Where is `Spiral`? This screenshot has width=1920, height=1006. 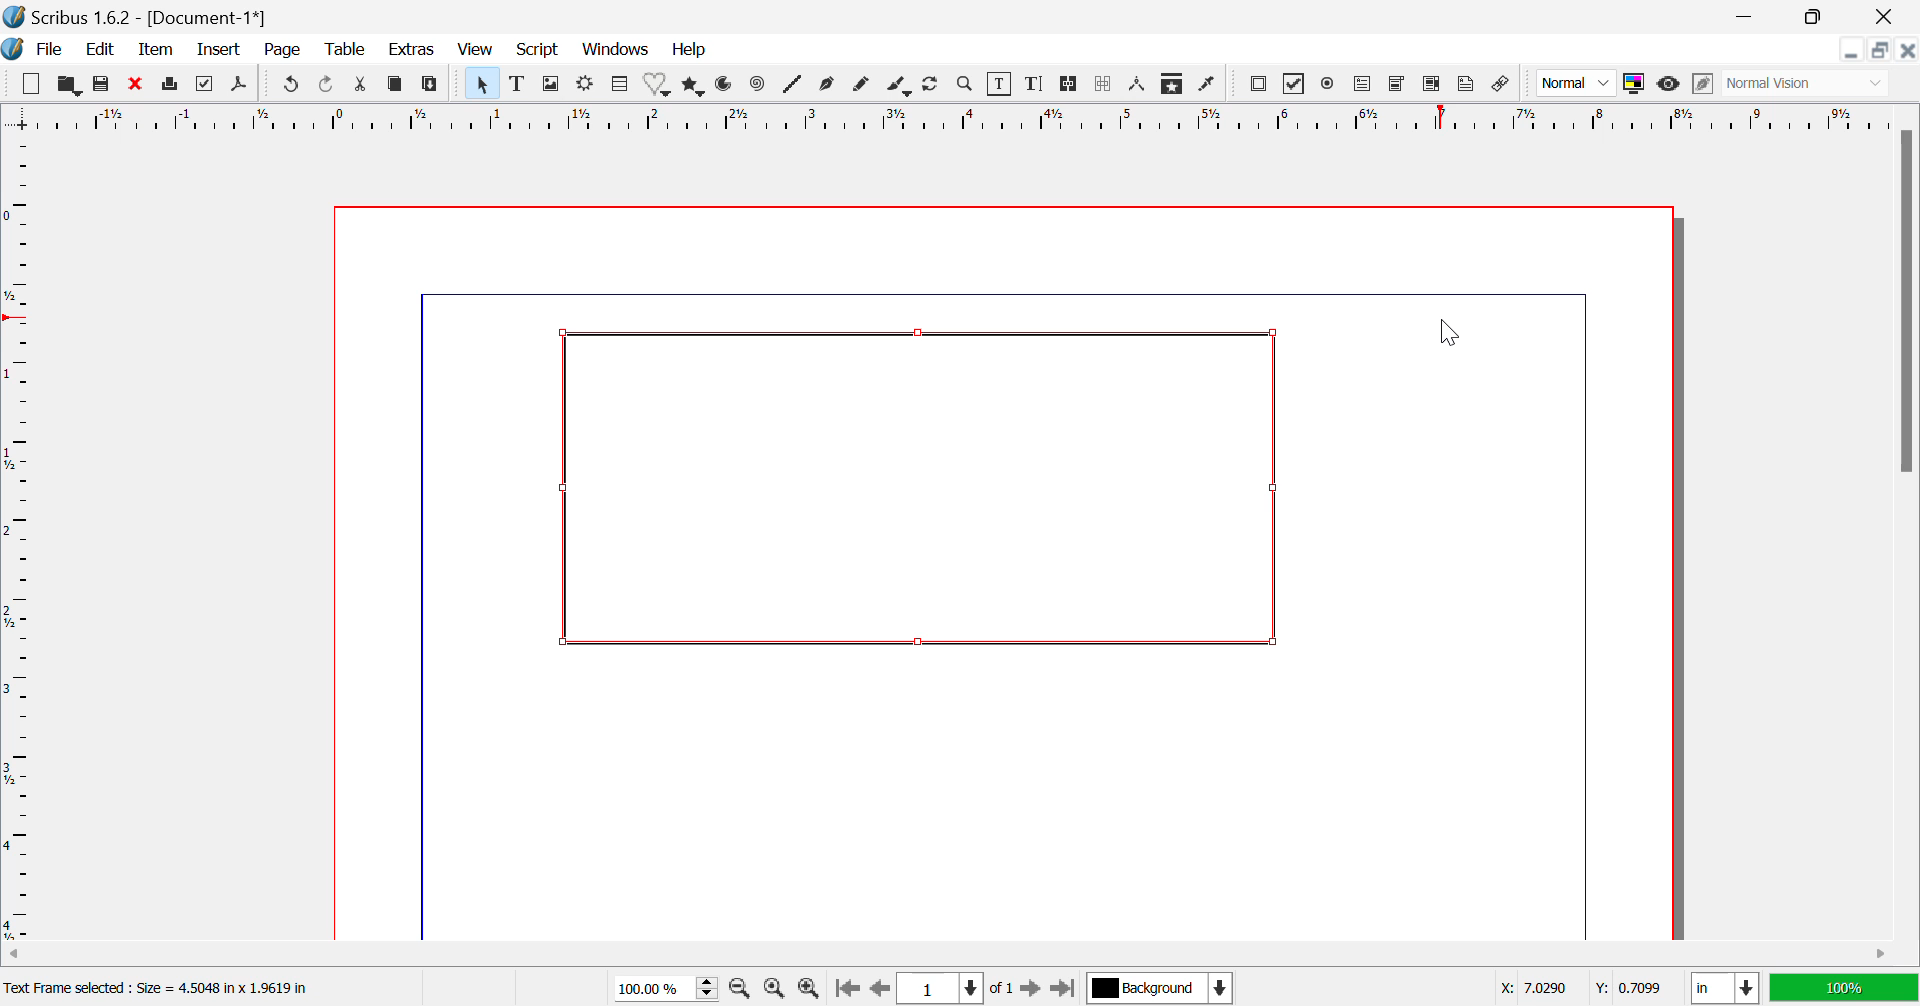 Spiral is located at coordinates (756, 88).